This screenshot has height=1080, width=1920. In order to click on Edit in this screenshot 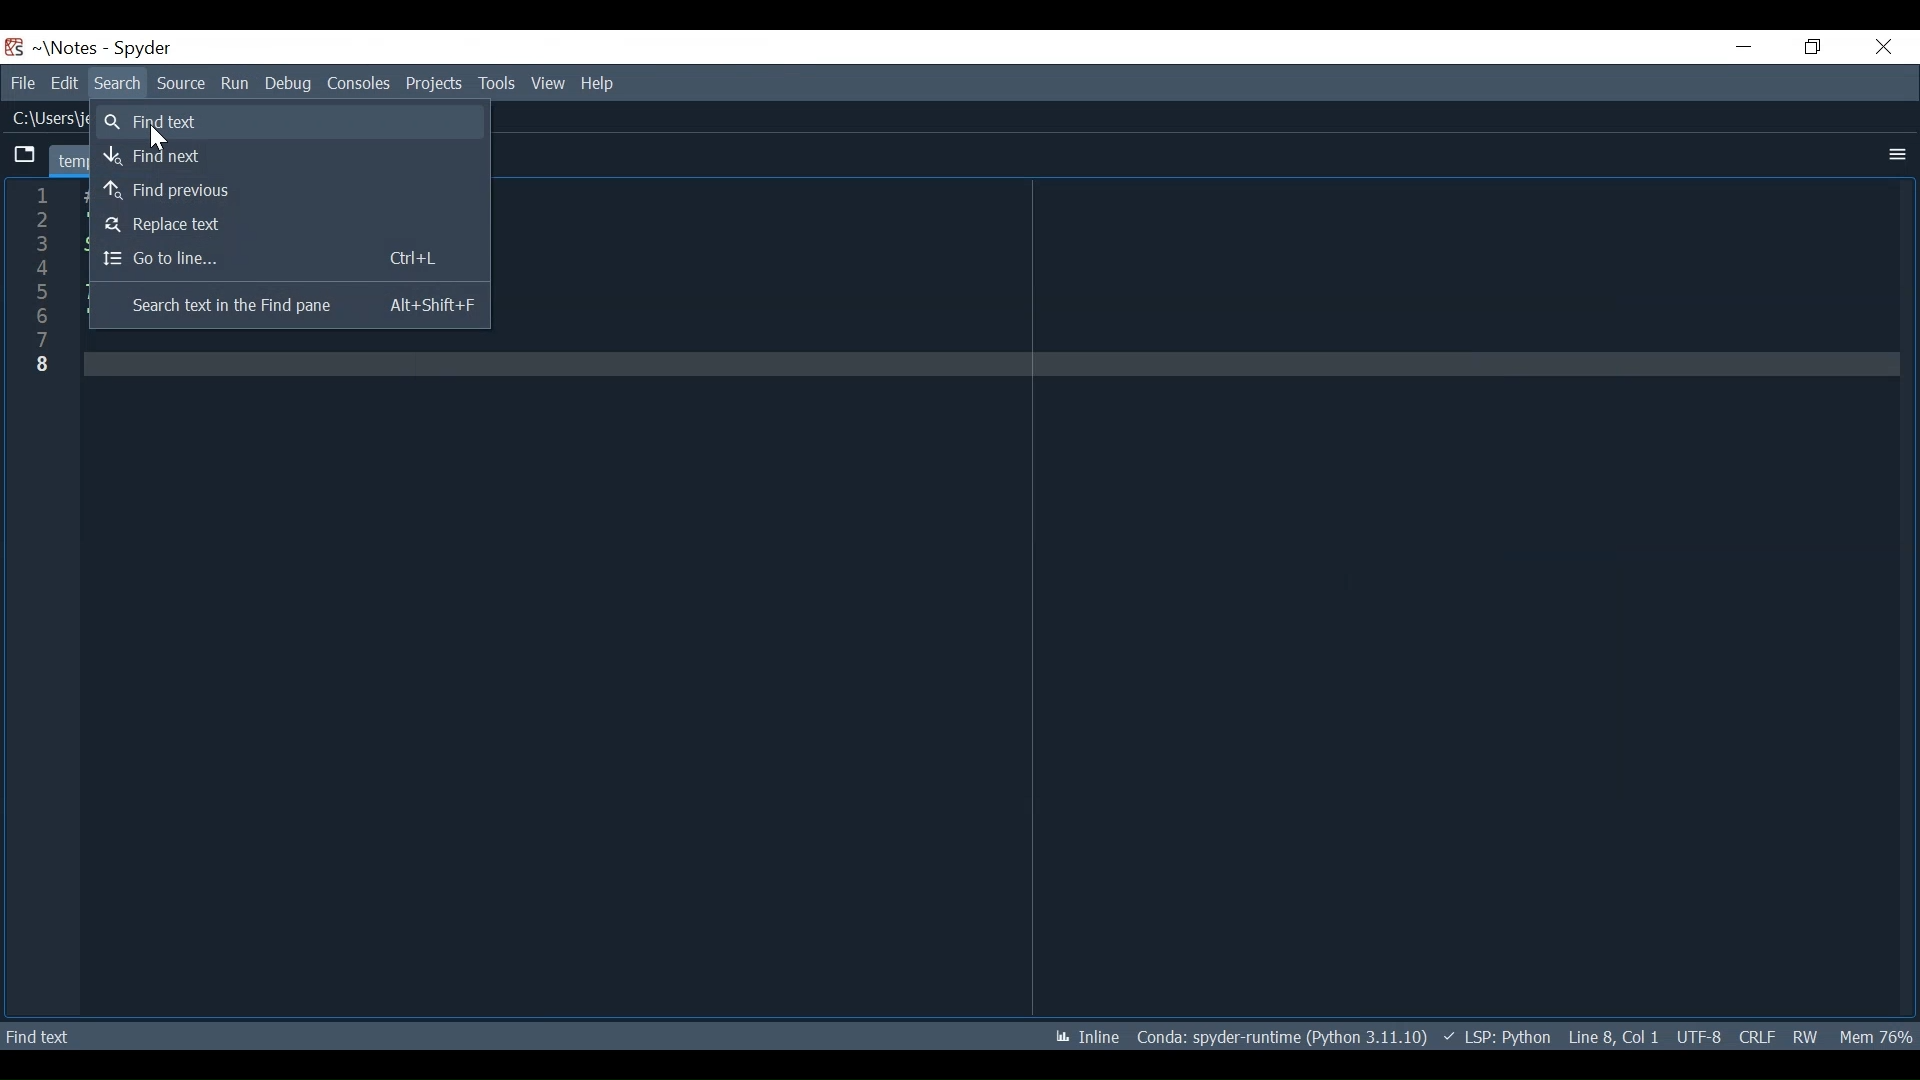, I will do `click(59, 83)`.